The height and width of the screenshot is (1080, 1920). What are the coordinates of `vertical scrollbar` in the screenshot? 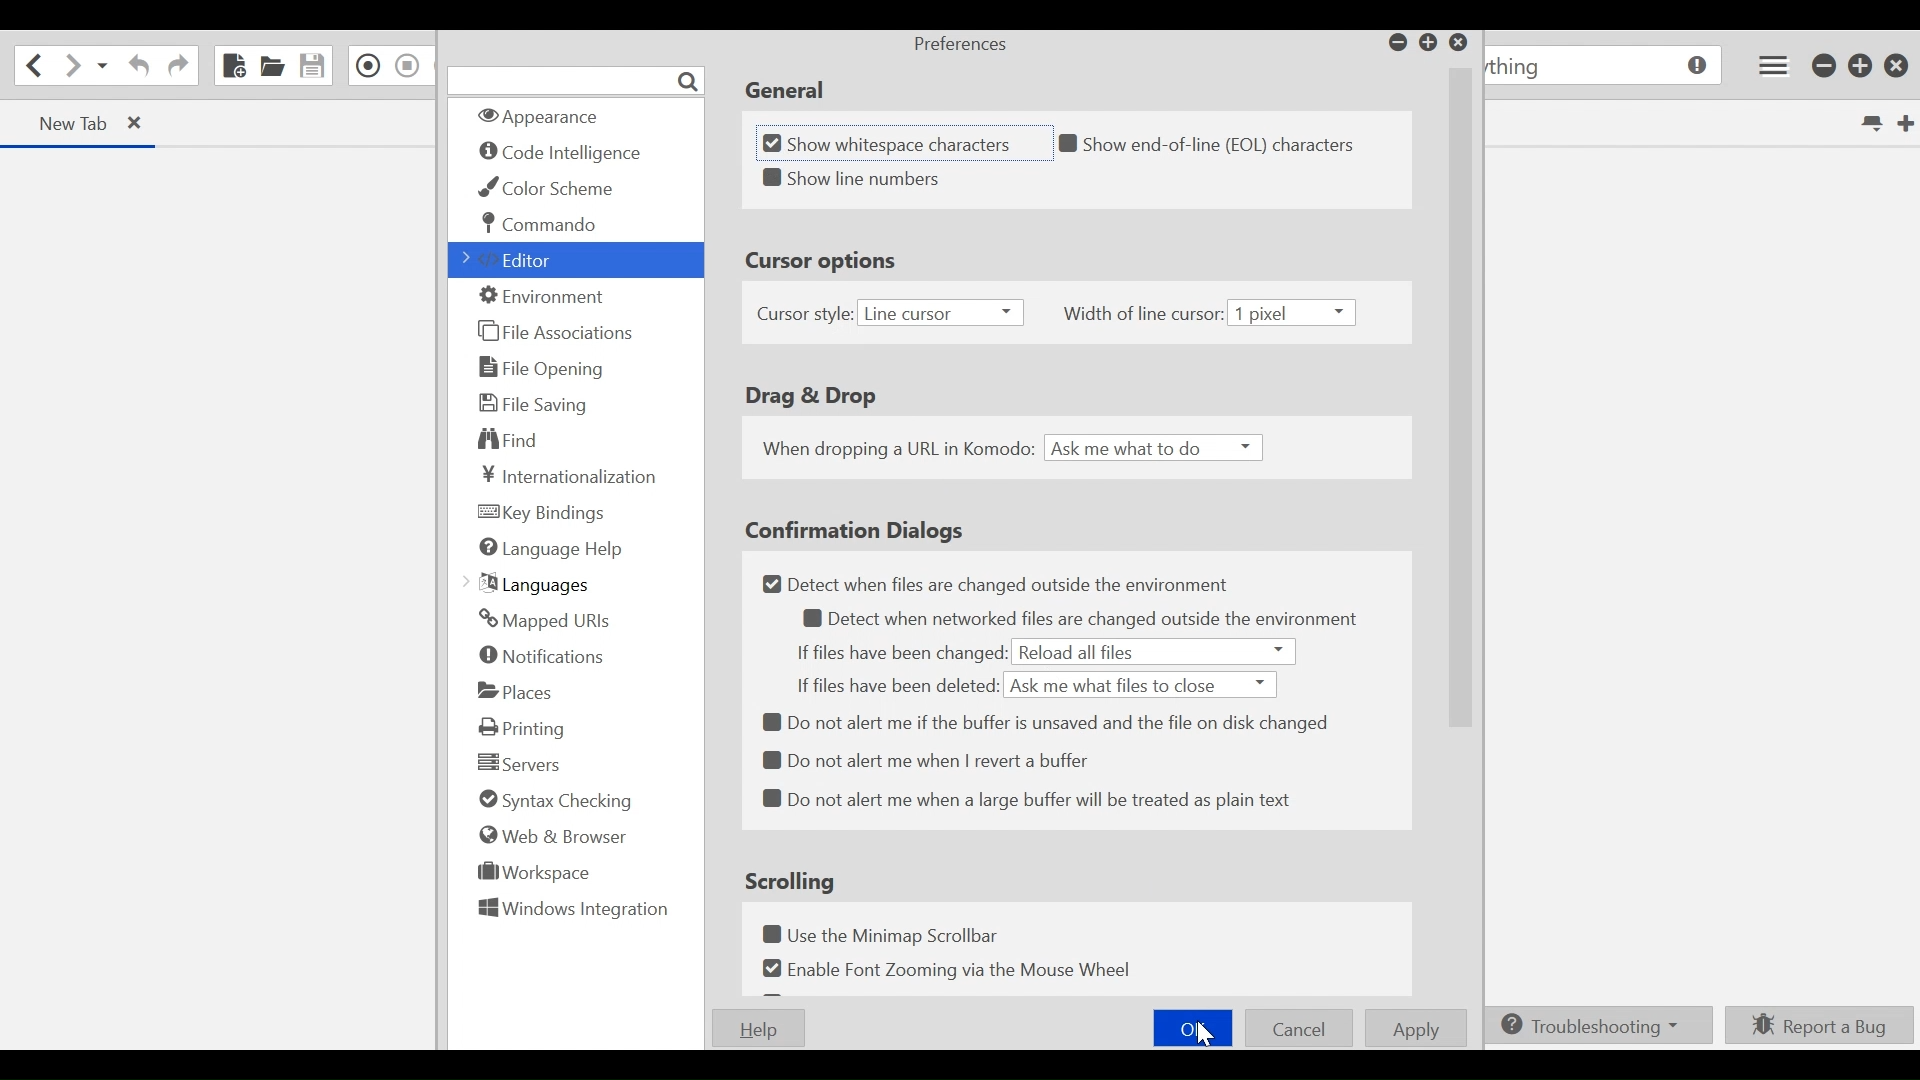 It's located at (1462, 406).